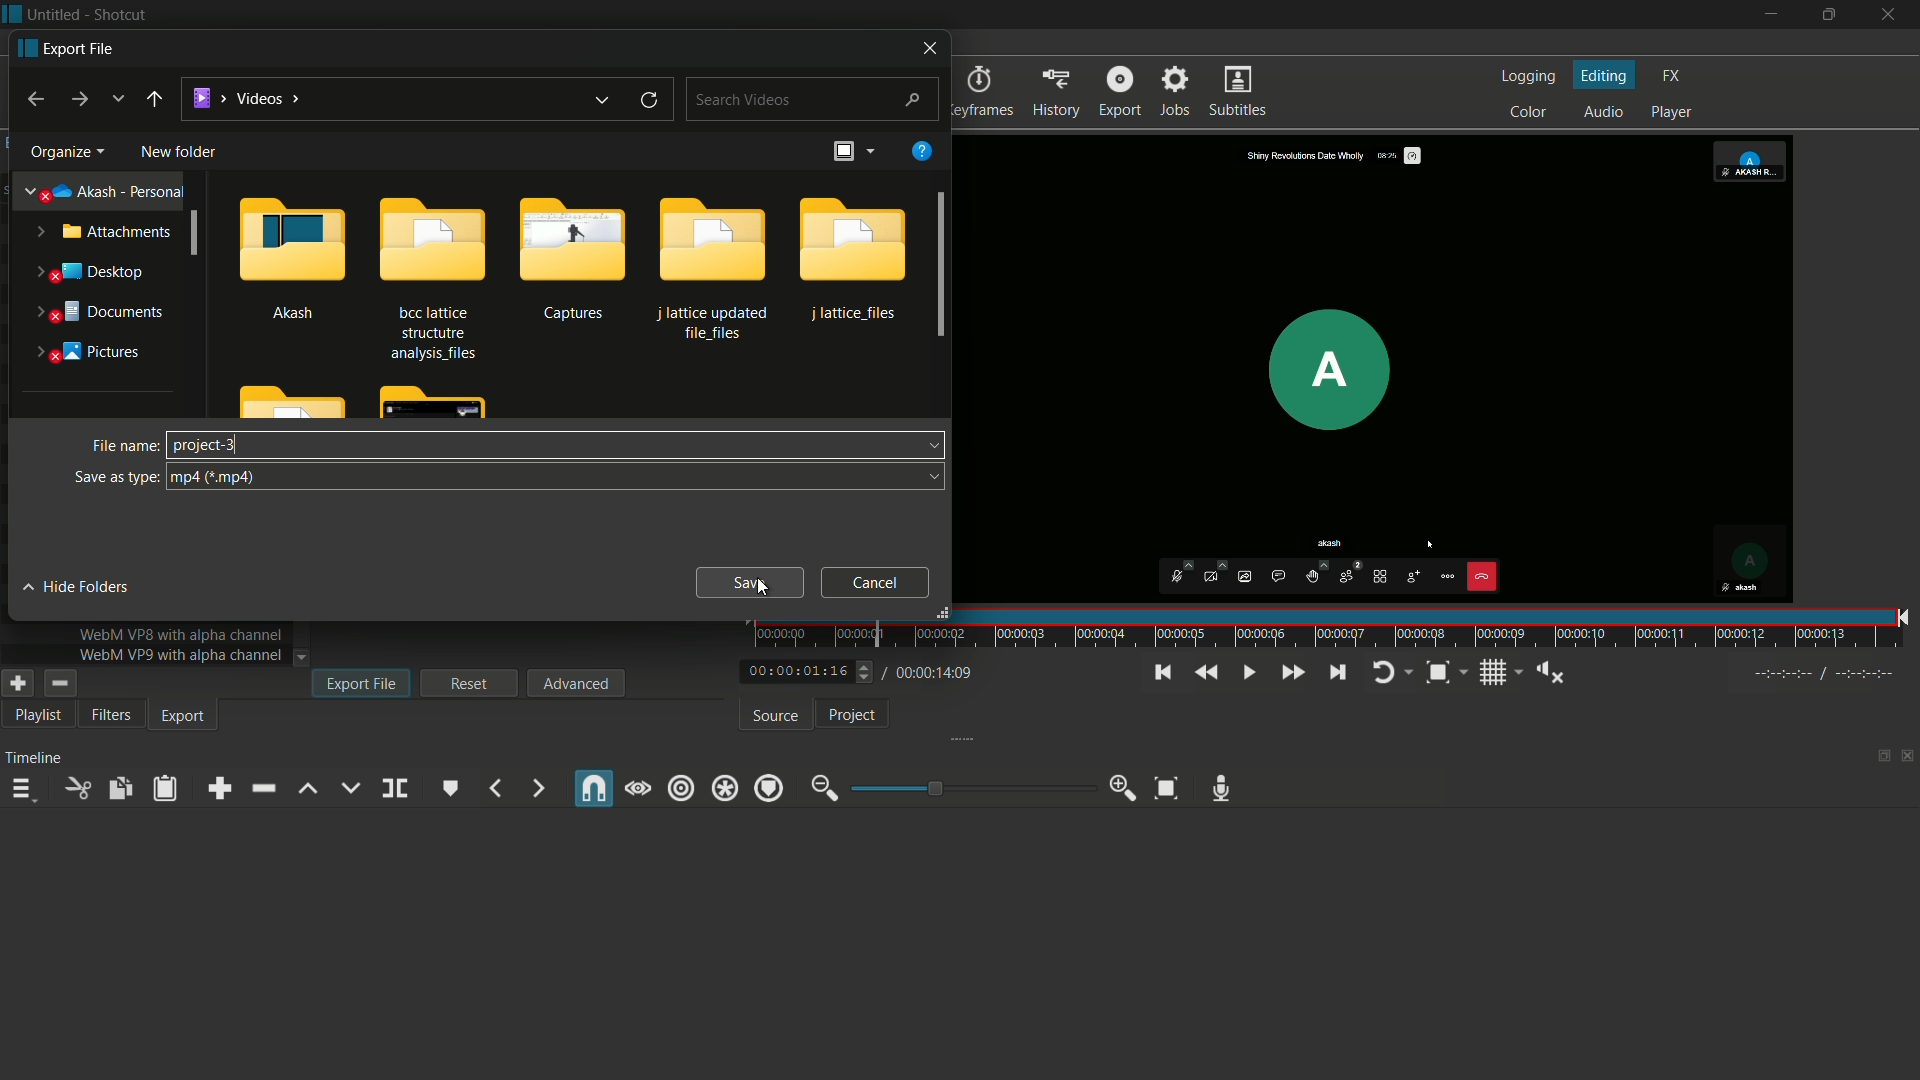 The height and width of the screenshot is (1080, 1920). I want to click on pictures, so click(86, 353).